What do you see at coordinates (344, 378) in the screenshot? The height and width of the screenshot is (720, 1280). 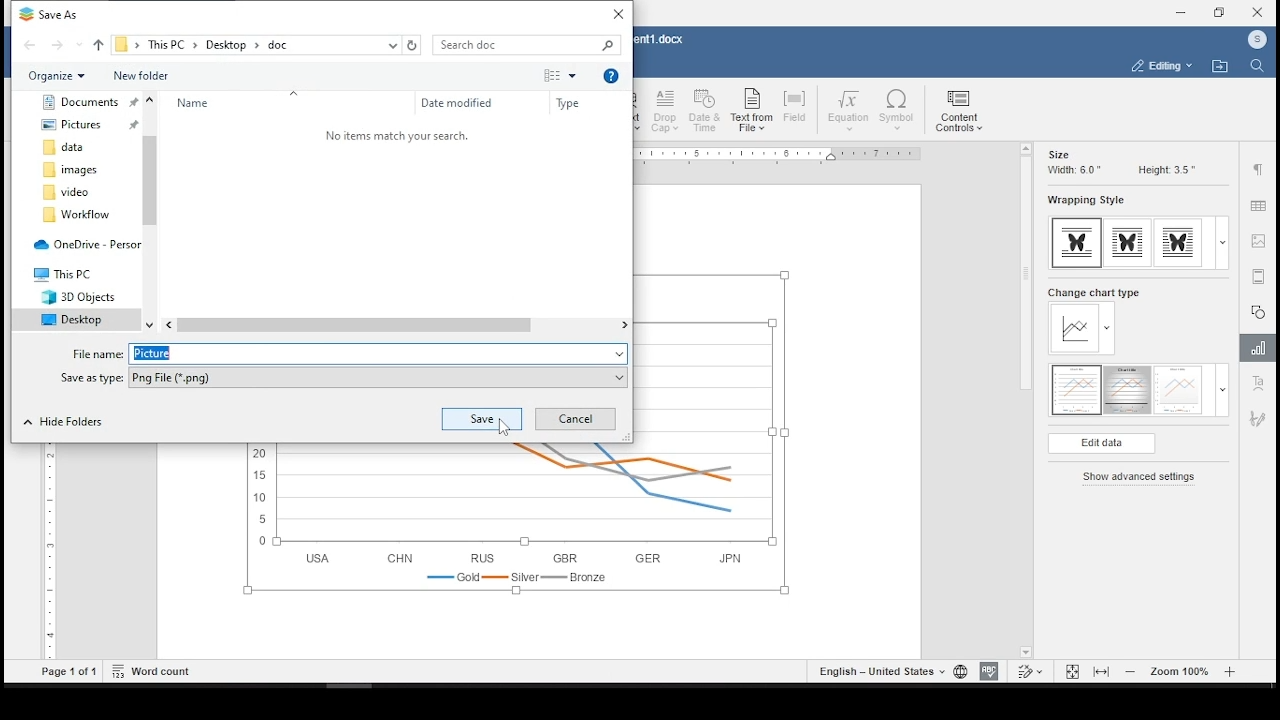 I see `save as type` at bounding box center [344, 378].